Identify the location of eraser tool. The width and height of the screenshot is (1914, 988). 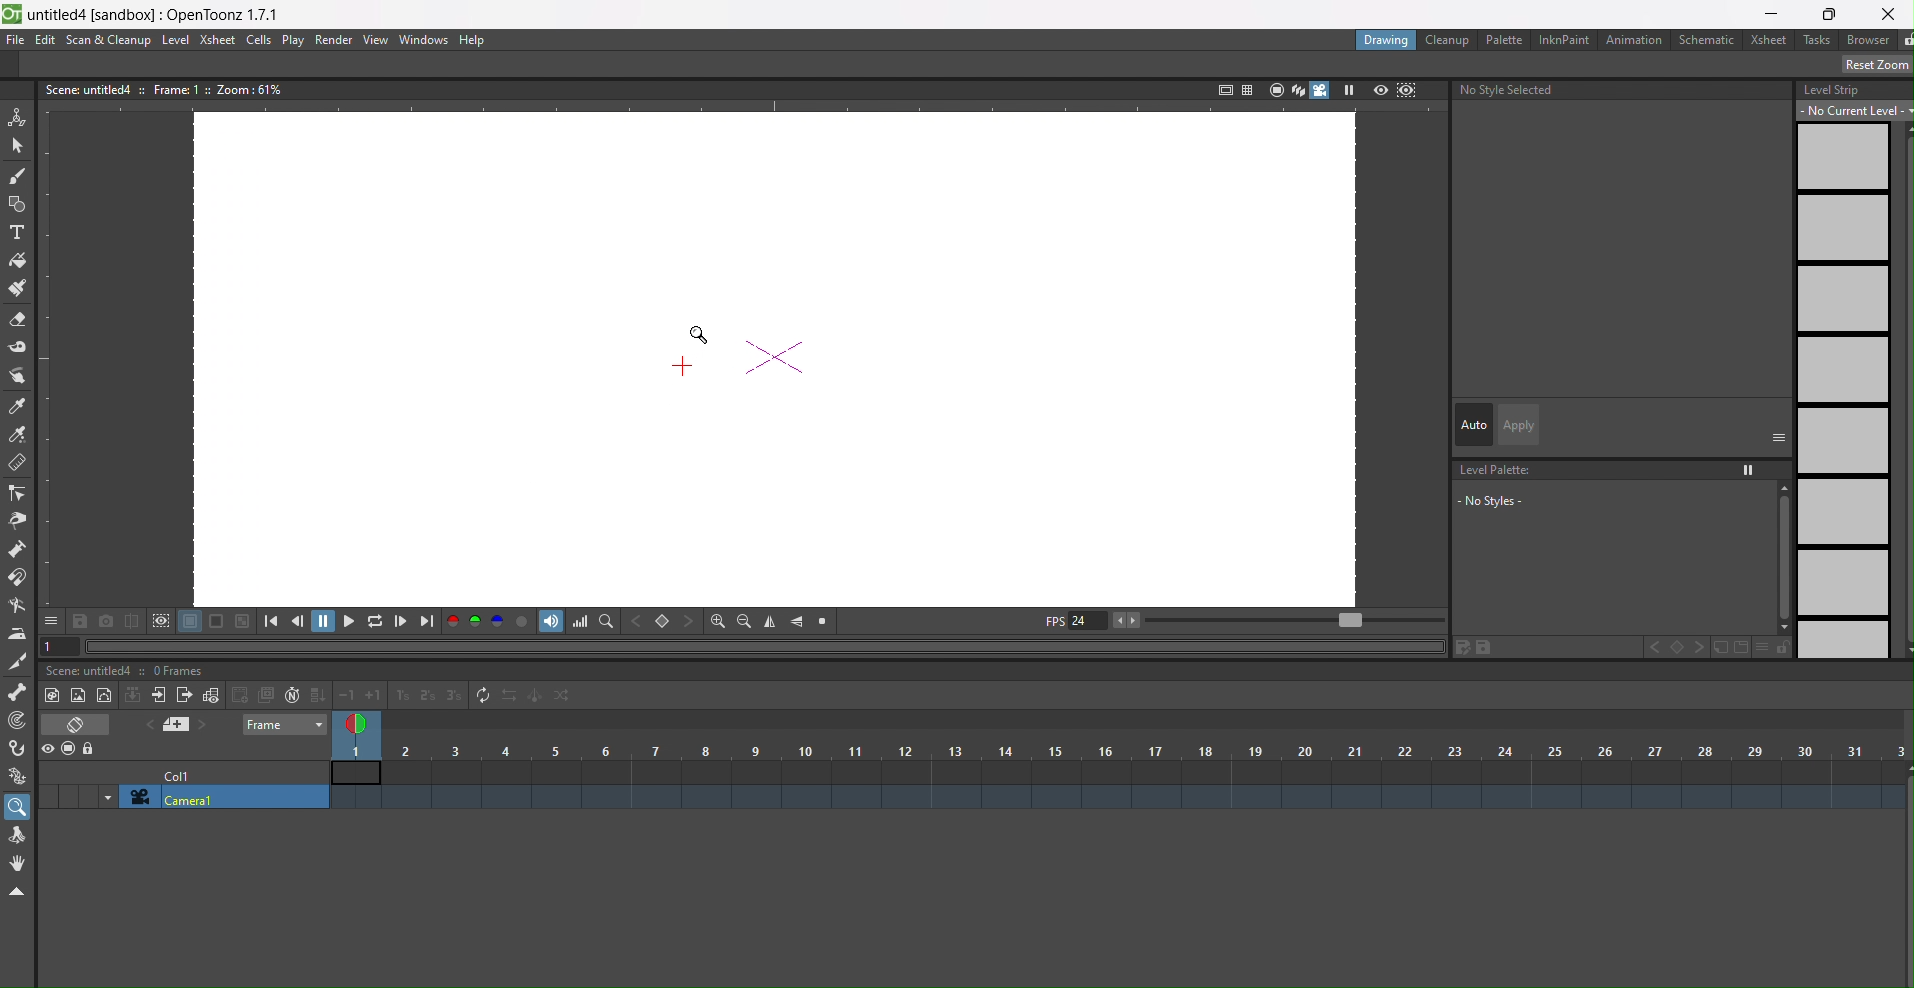
(17, 319).